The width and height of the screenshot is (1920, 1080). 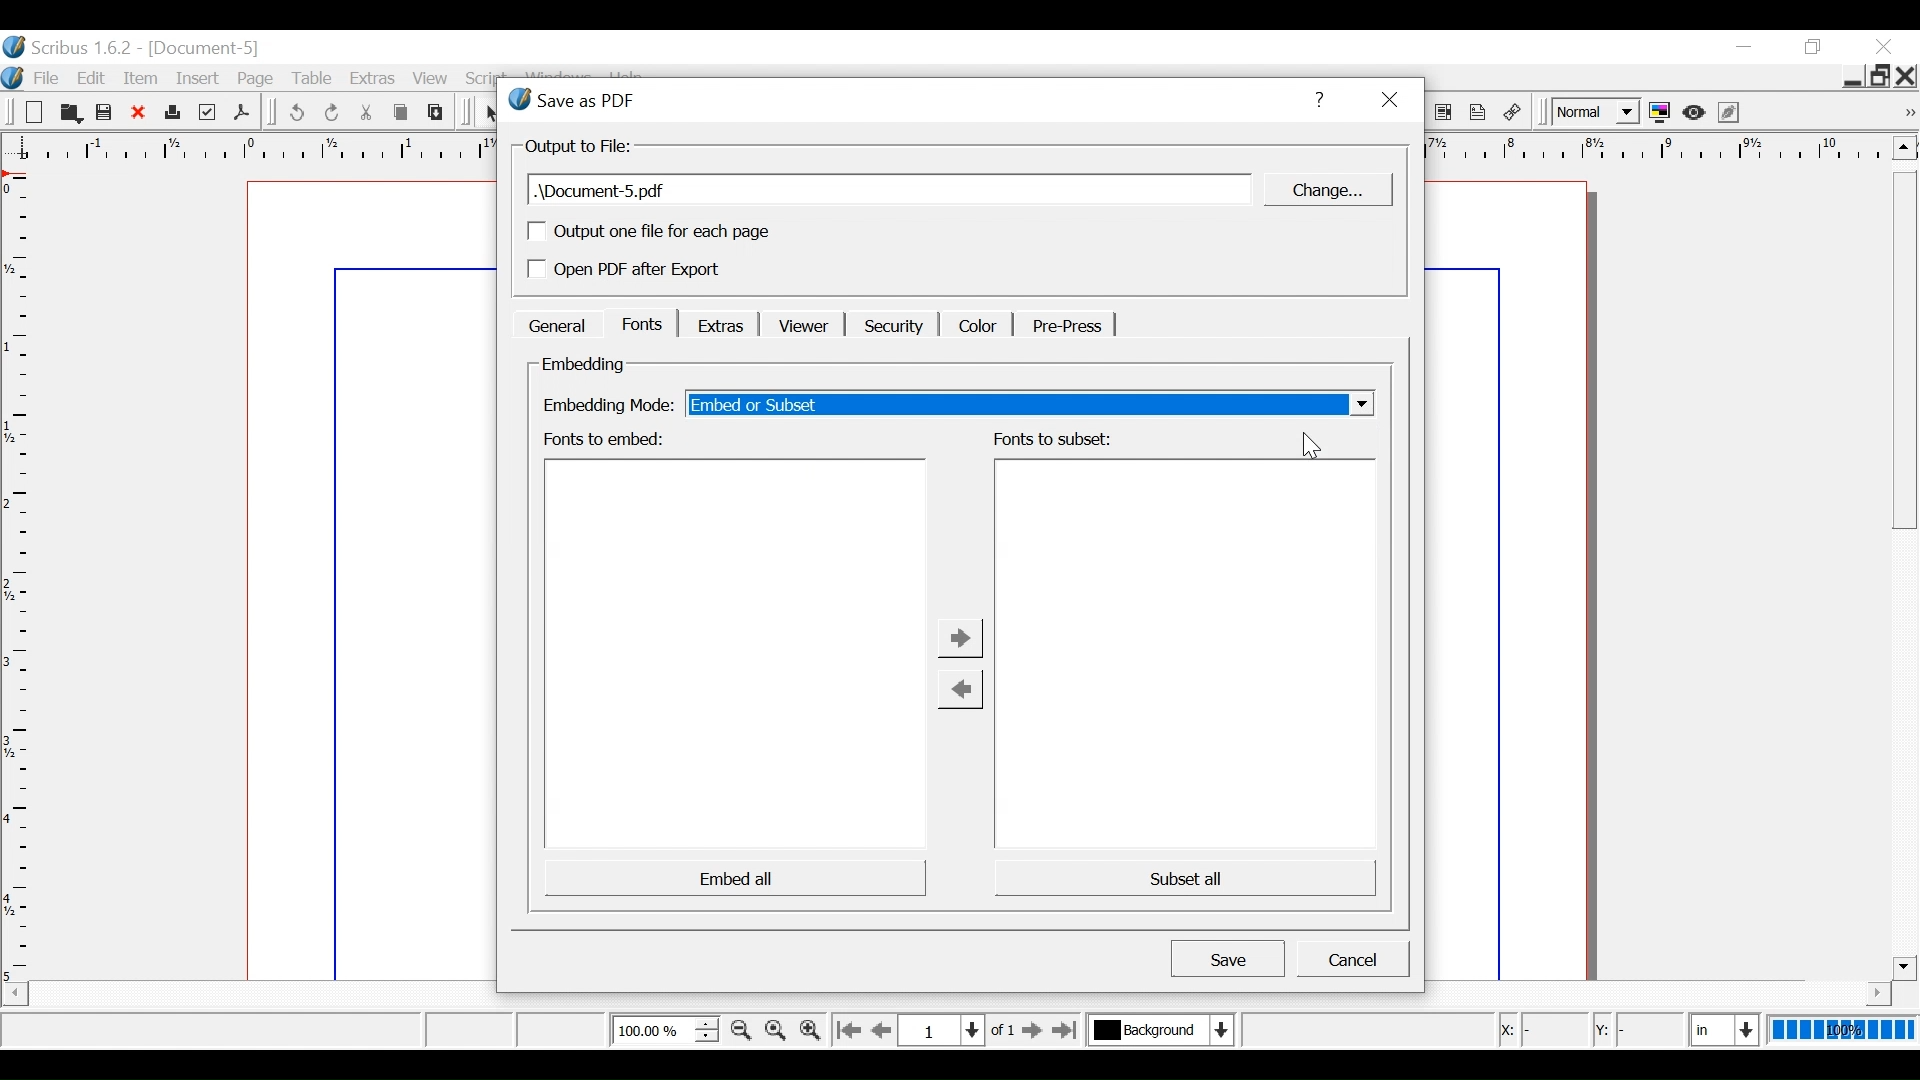 I want to click on Open, so click(x=32, y=113).